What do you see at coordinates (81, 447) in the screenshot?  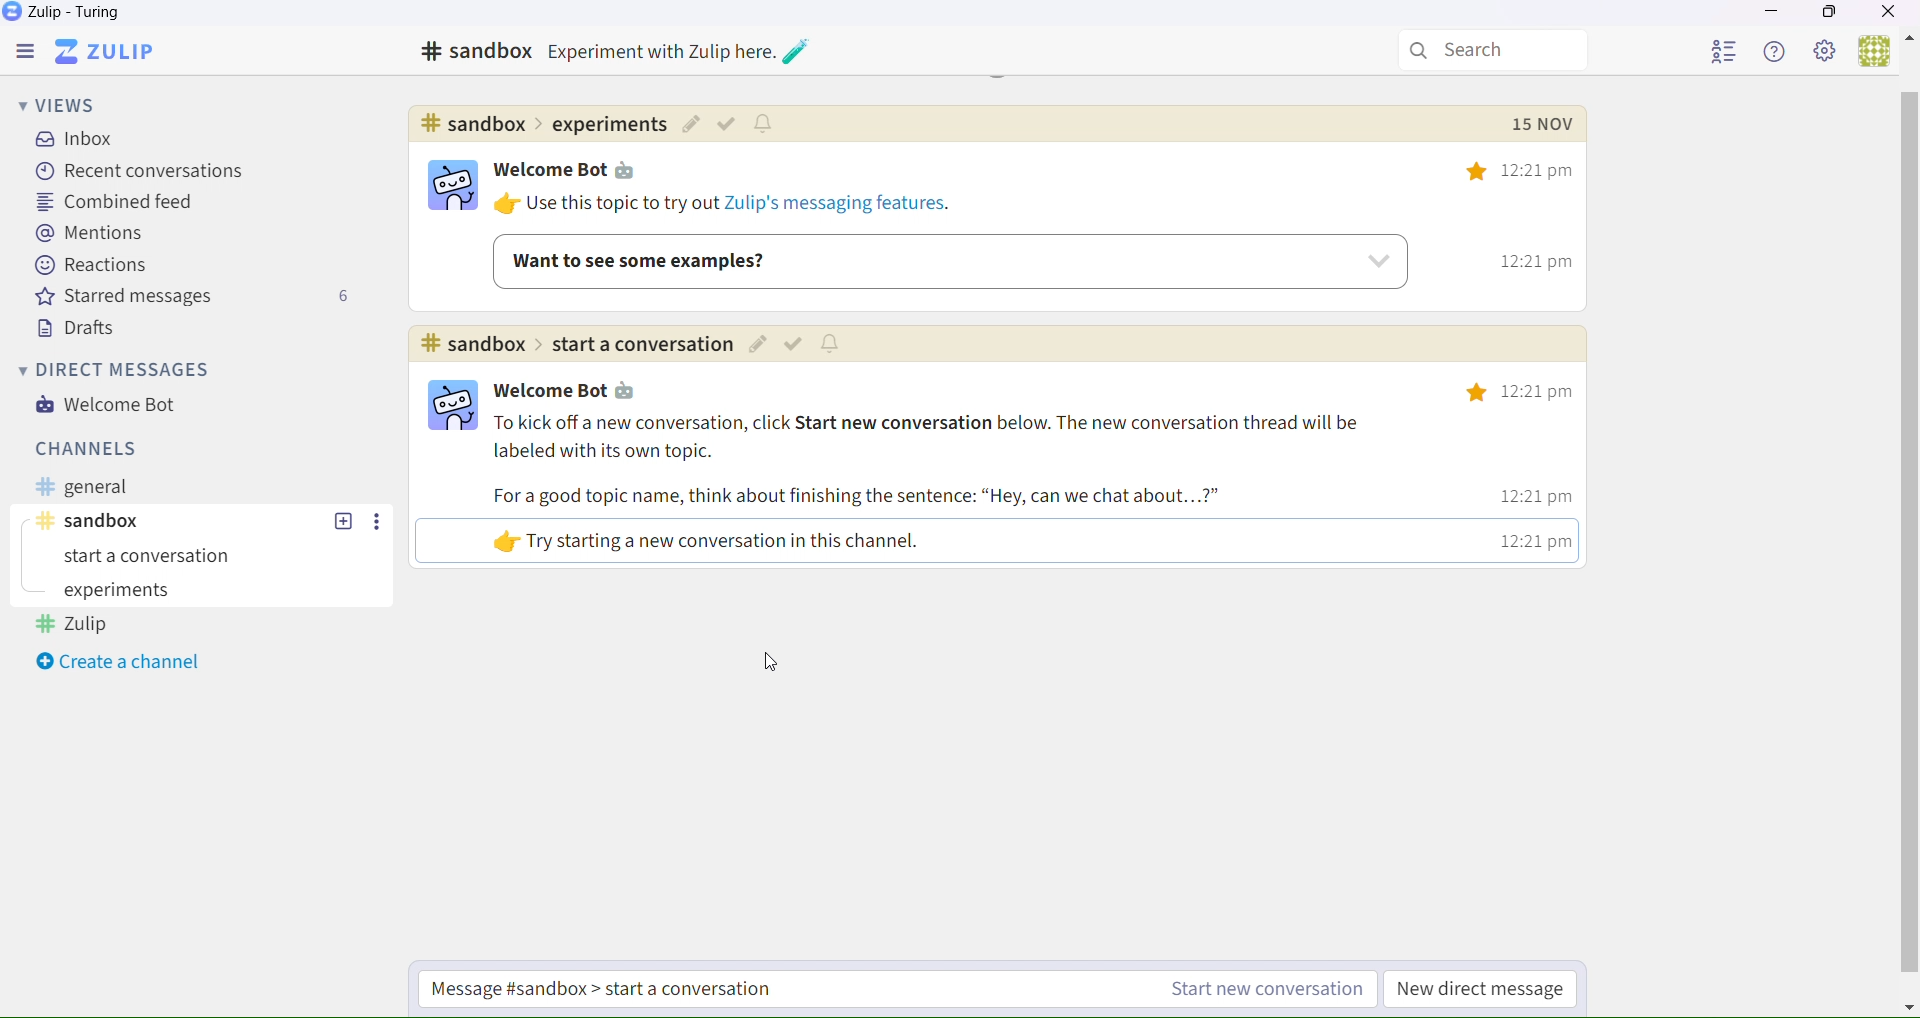 I see `Channels` at bounding box center [81, 447].